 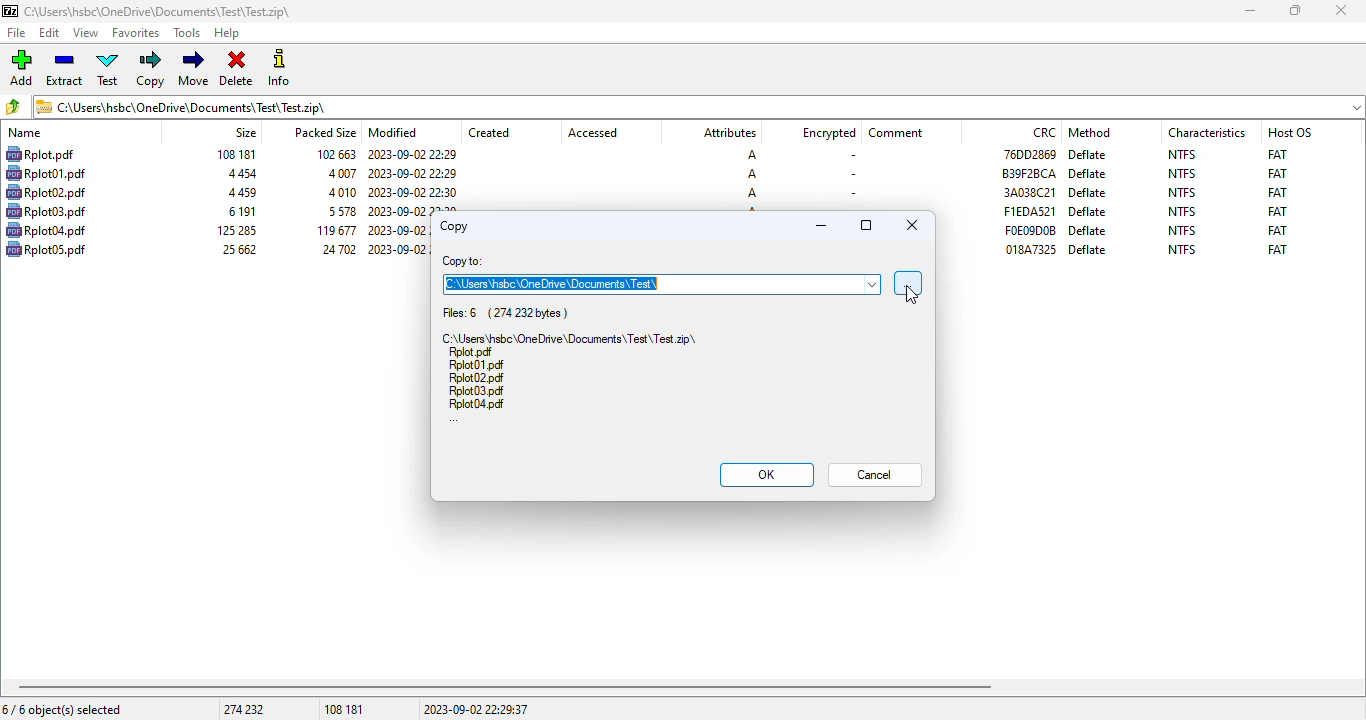 What do you see at coordinates (46, 230) in the screenshot?
I see `file` at bounding box center [46, 230].